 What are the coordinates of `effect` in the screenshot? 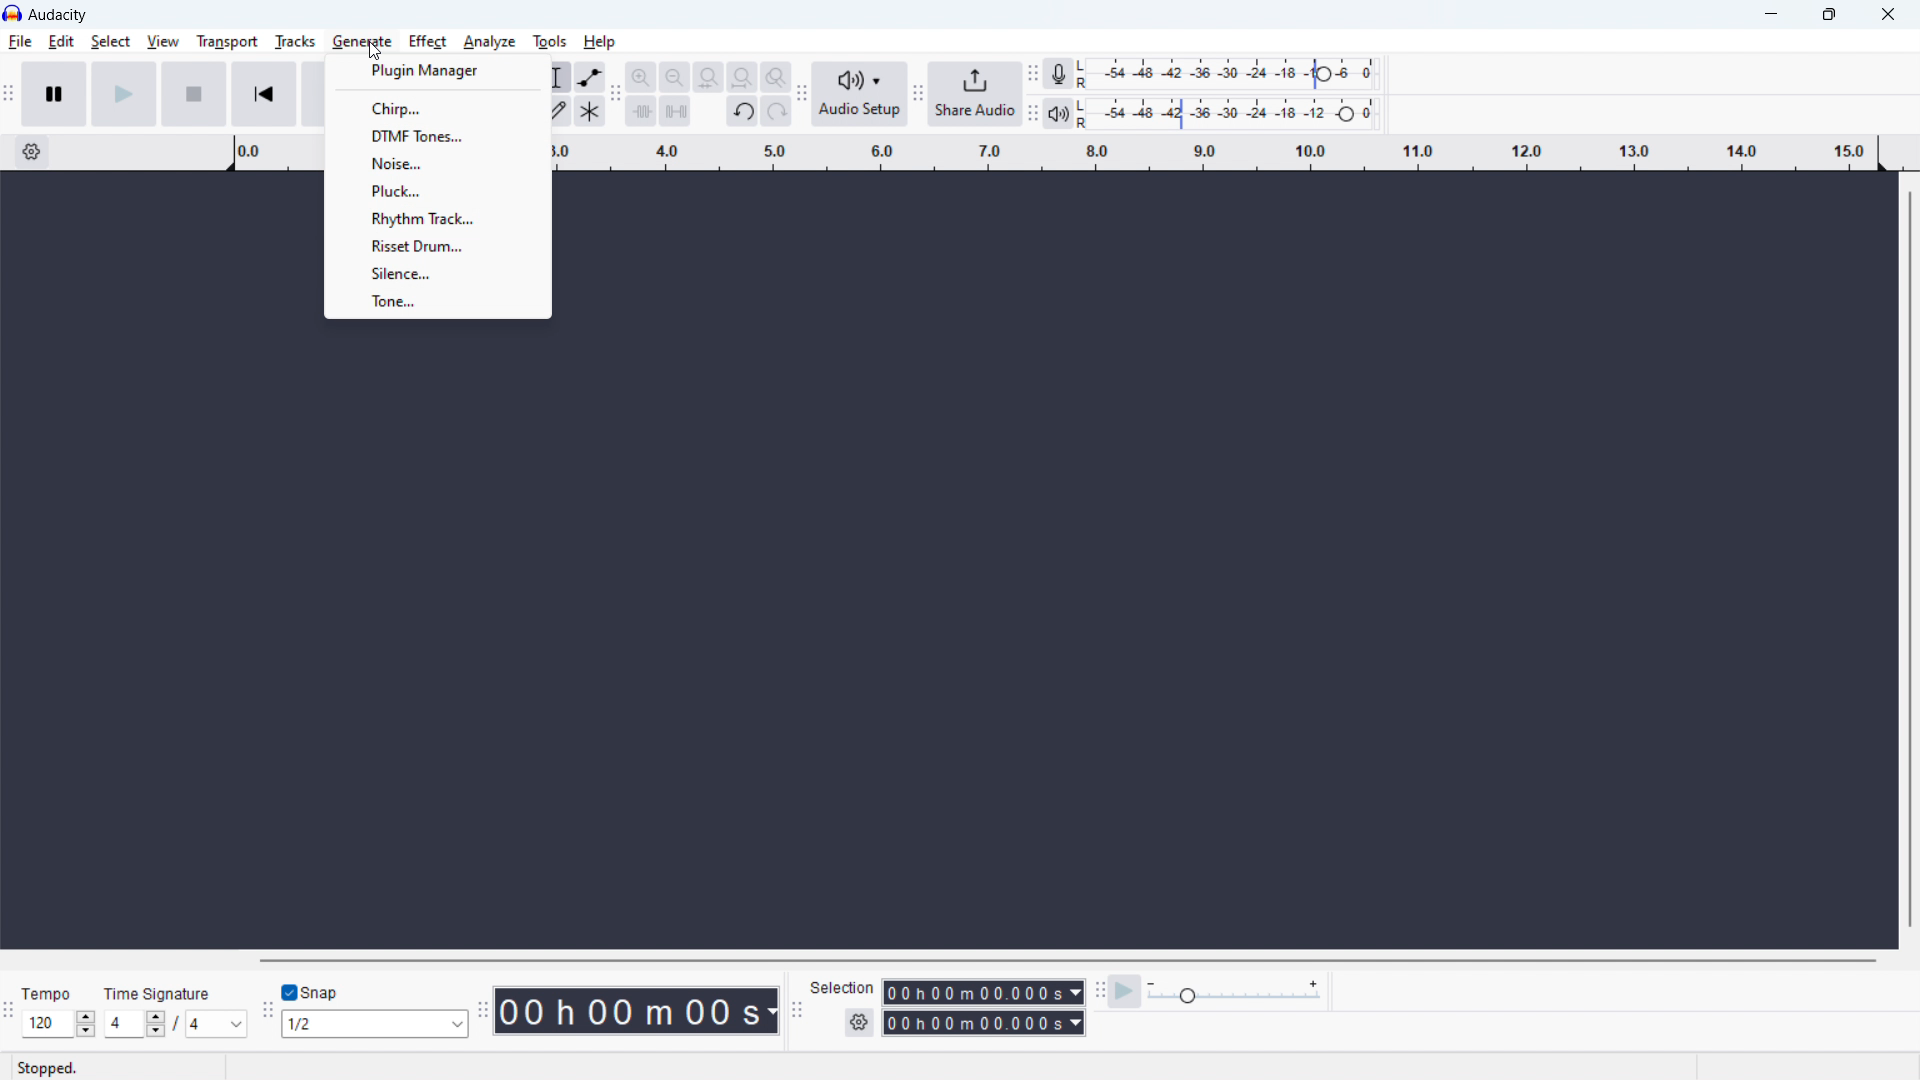 It's located at (428, 41).